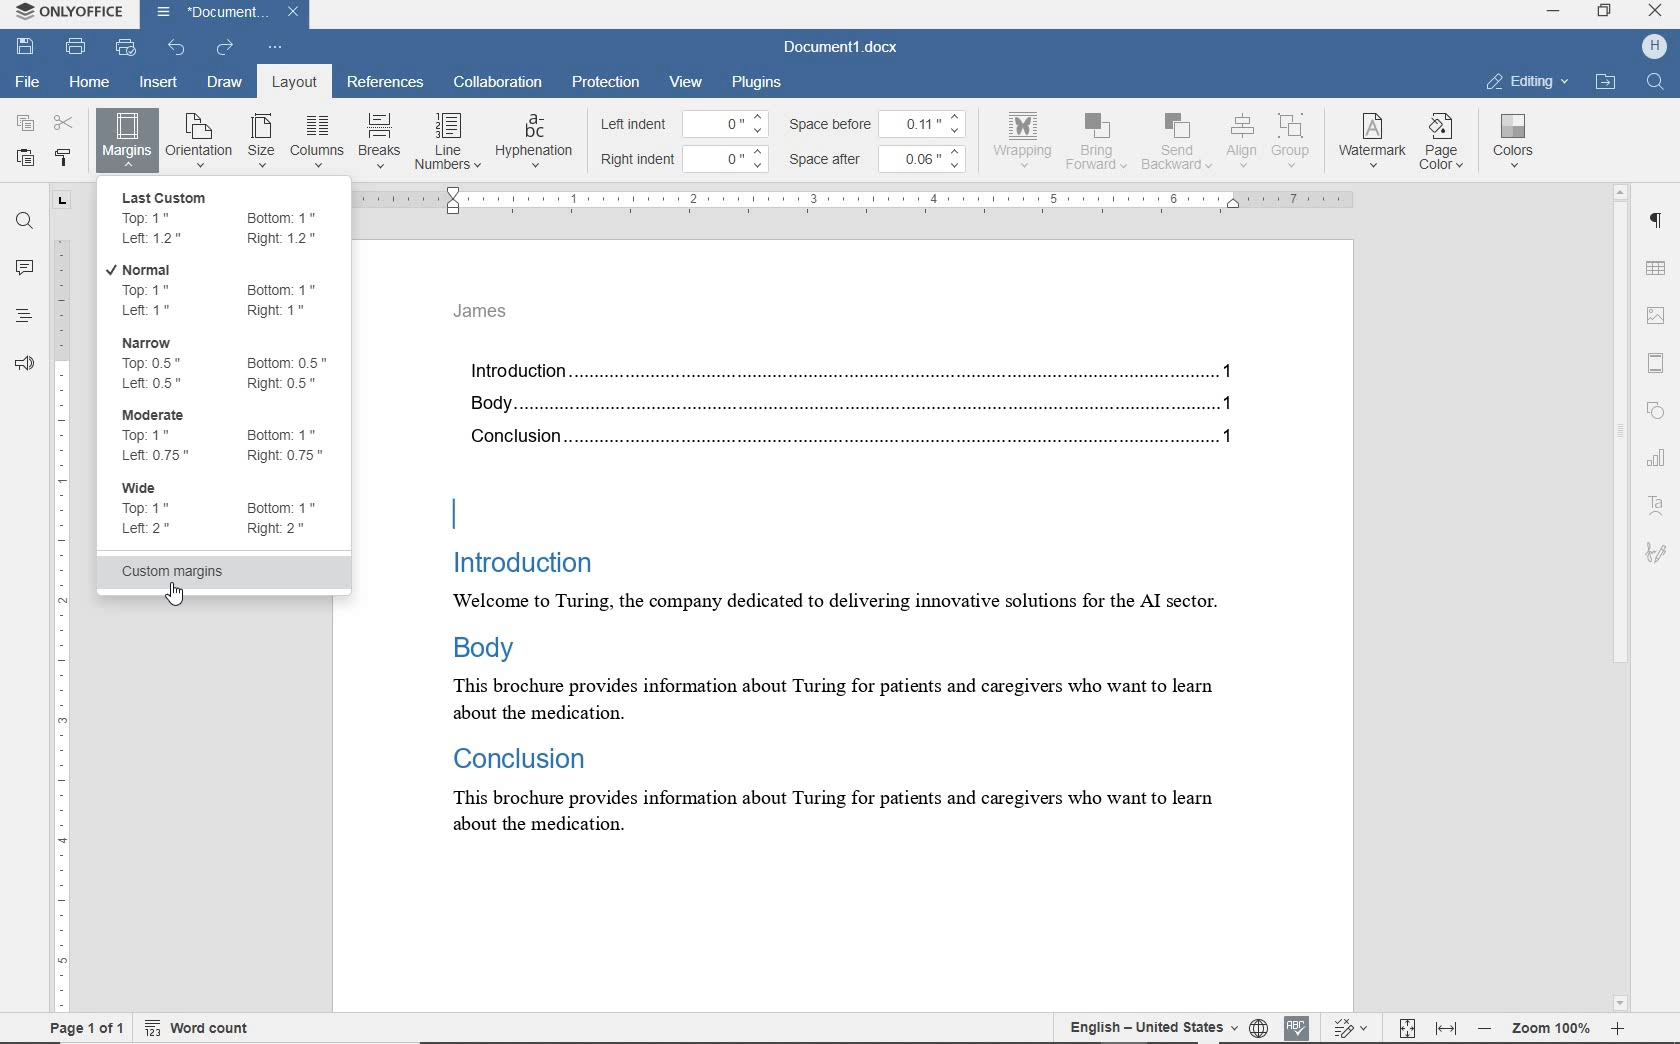 The image size is (1680, 1044). Describe the element at coordinates (225, 81) in the screenshot. I see `draw` at that location.